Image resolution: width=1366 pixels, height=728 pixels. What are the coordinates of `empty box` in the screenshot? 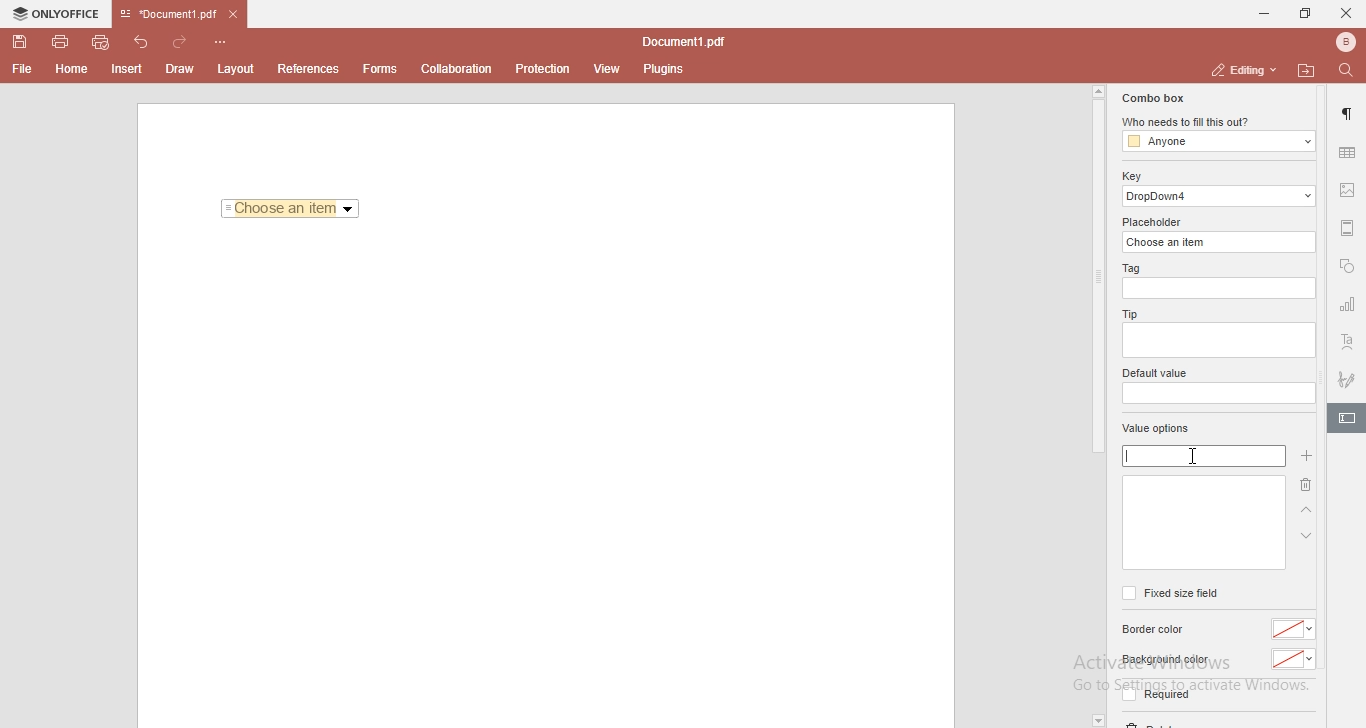 It's located at (1221, 289).